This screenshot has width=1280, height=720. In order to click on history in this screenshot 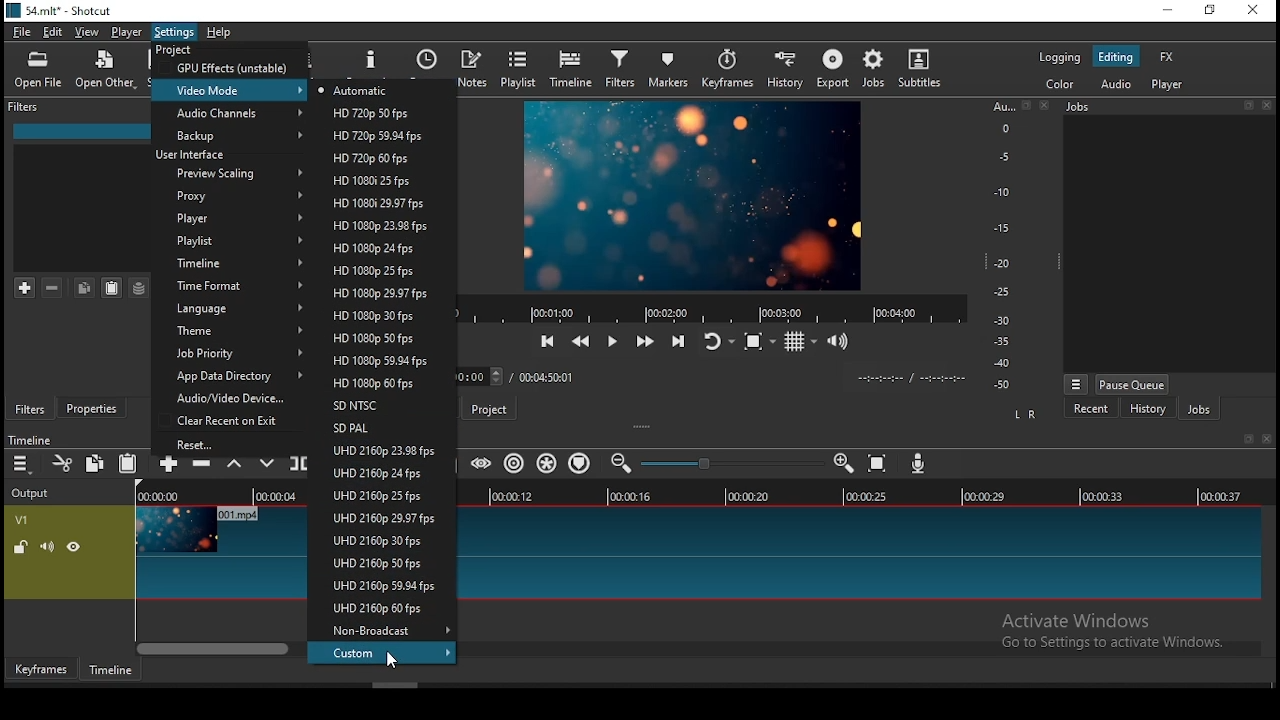, I will do `click(1147, 411)`.